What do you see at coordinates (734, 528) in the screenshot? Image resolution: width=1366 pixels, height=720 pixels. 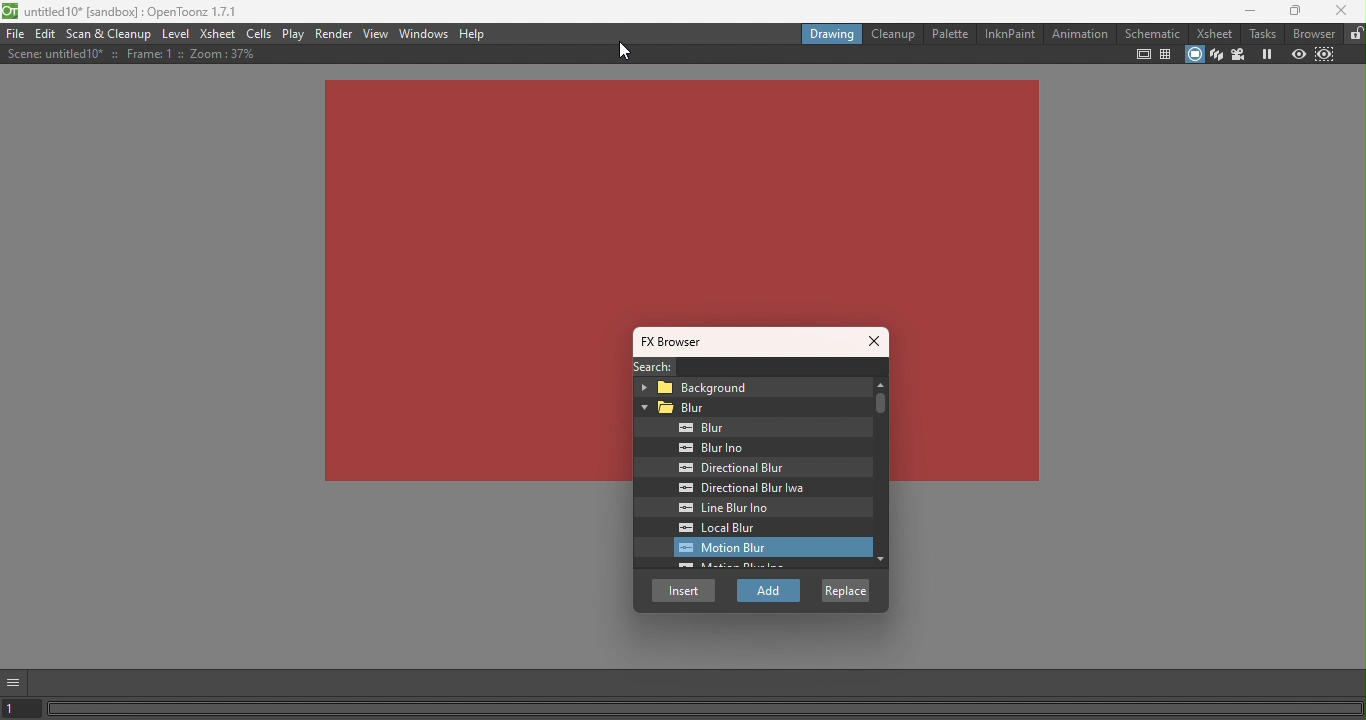 I see `Local blur` at bounding box center [734, 528].